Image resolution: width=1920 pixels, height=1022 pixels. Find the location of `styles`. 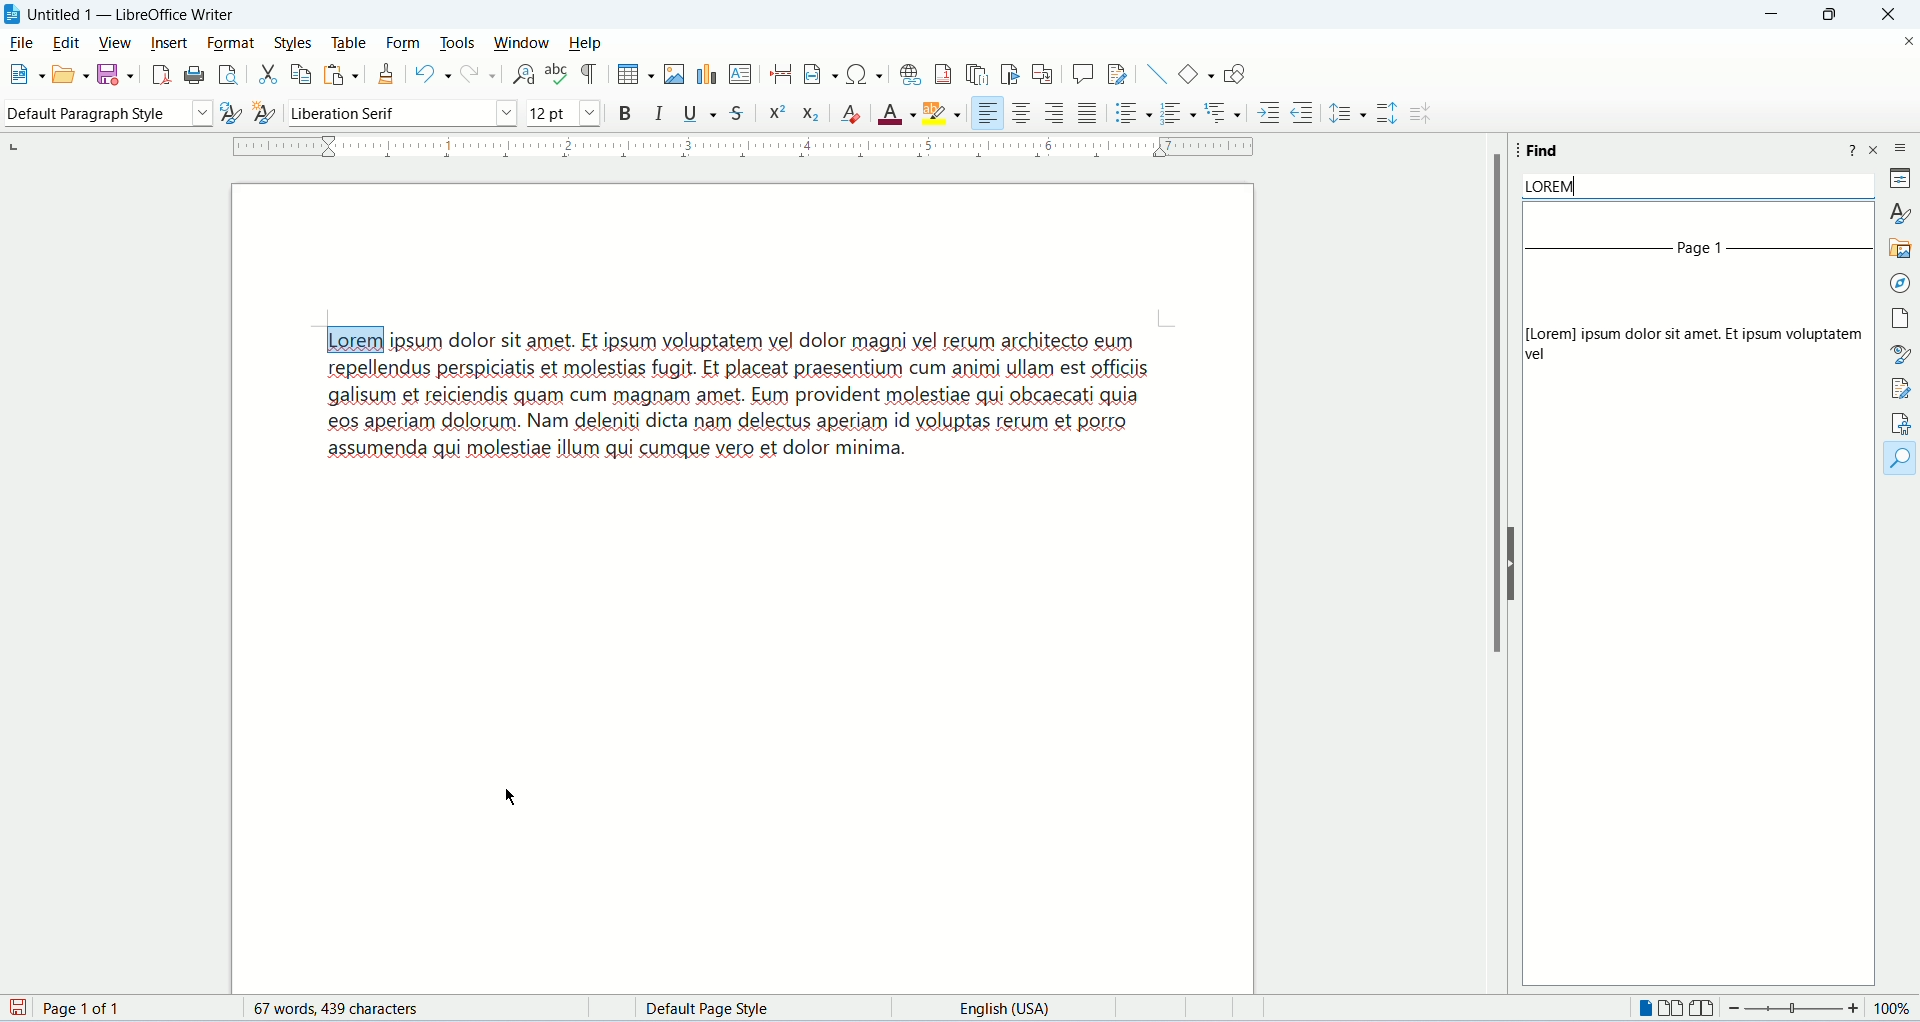

styles is located at coordinates (295, 41).